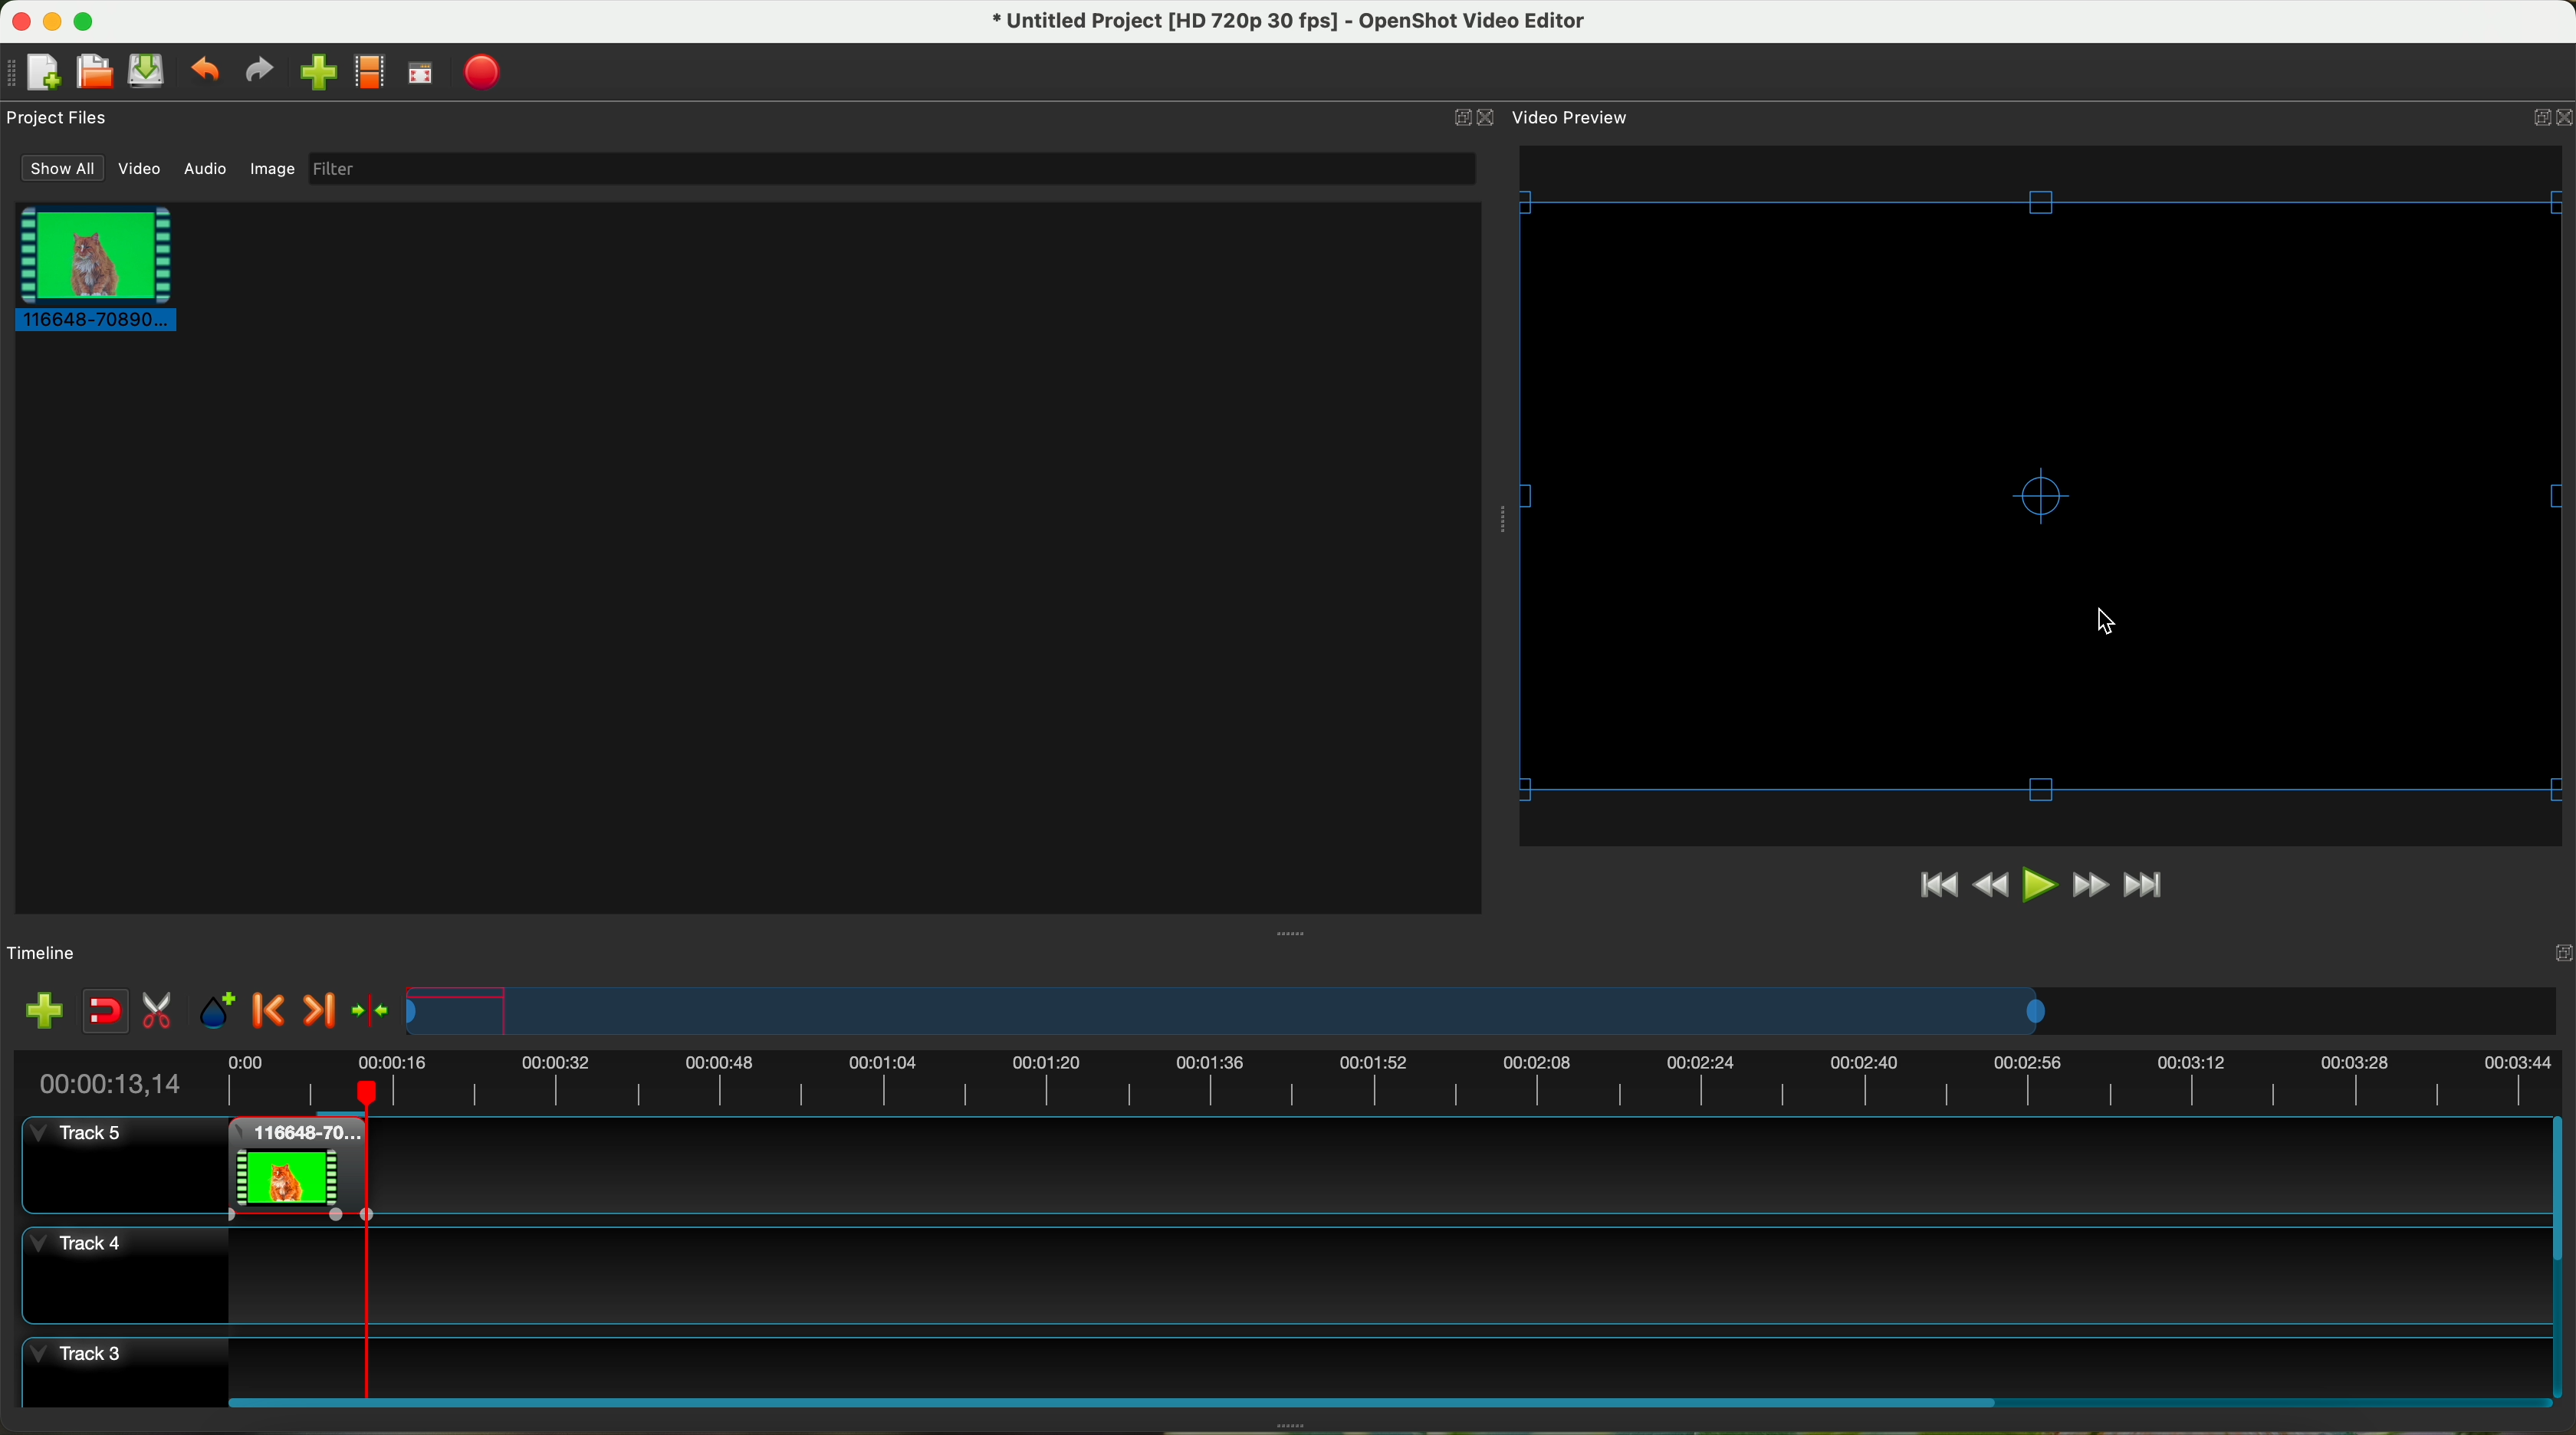 This screenshot has width=2576, height=1435. What do you see at coordinates (2107, 617) in the screenshot?
I see `mouse` at bounding box center [2107, 617].